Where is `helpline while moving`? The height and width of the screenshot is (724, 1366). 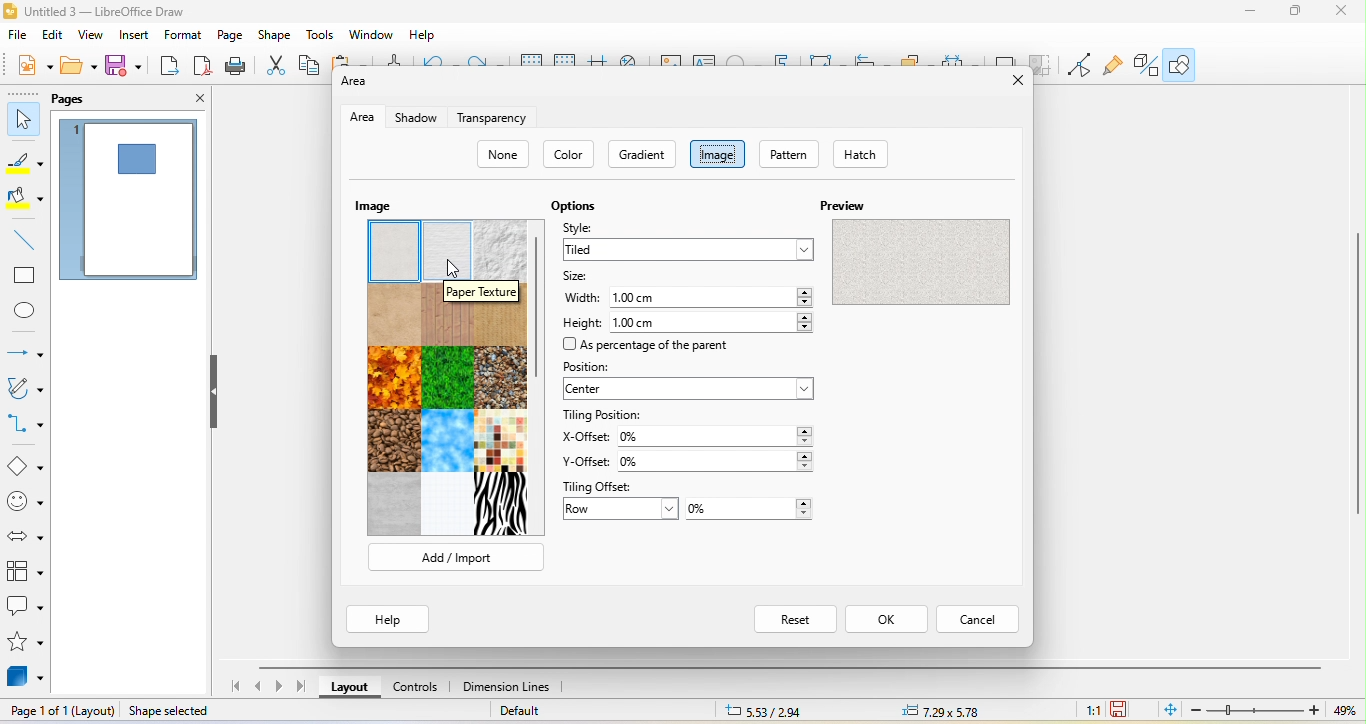
helpline while moving is located at coordinates (598, 62).